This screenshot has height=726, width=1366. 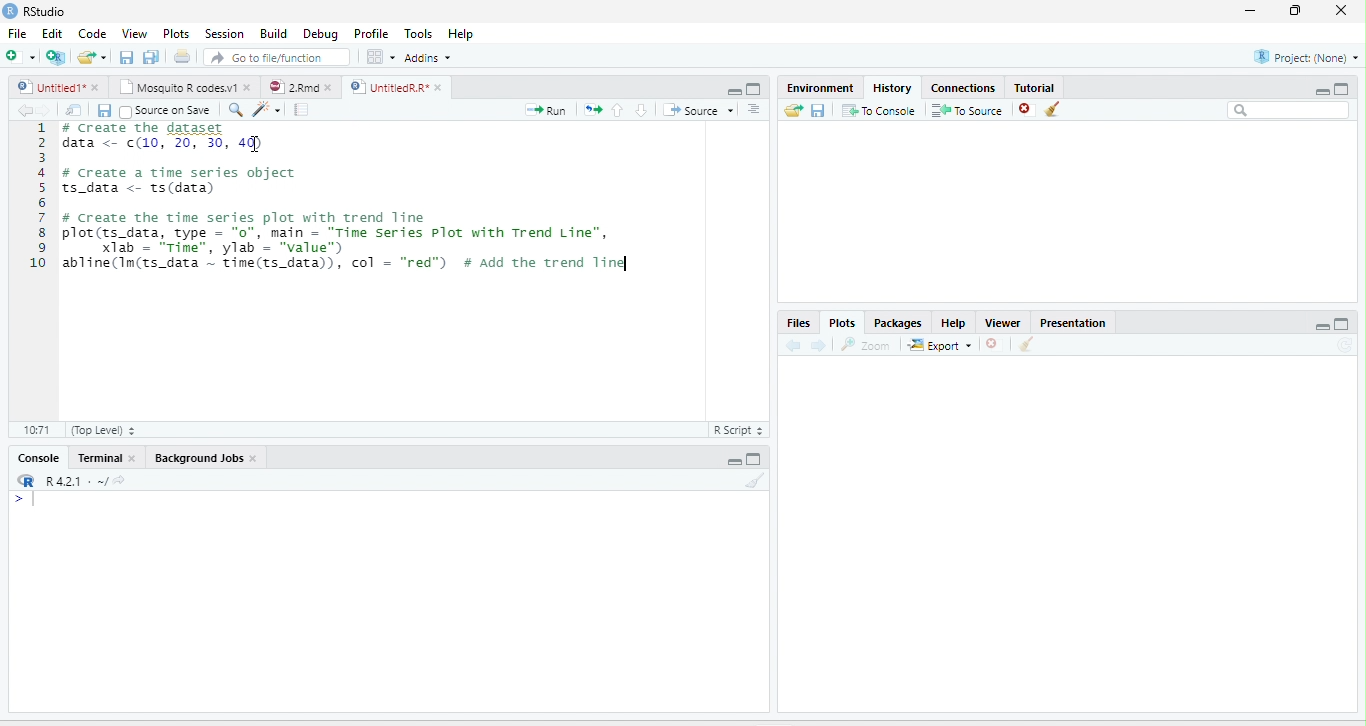 I want to click on Minimize, so click(x=1321, y=91).